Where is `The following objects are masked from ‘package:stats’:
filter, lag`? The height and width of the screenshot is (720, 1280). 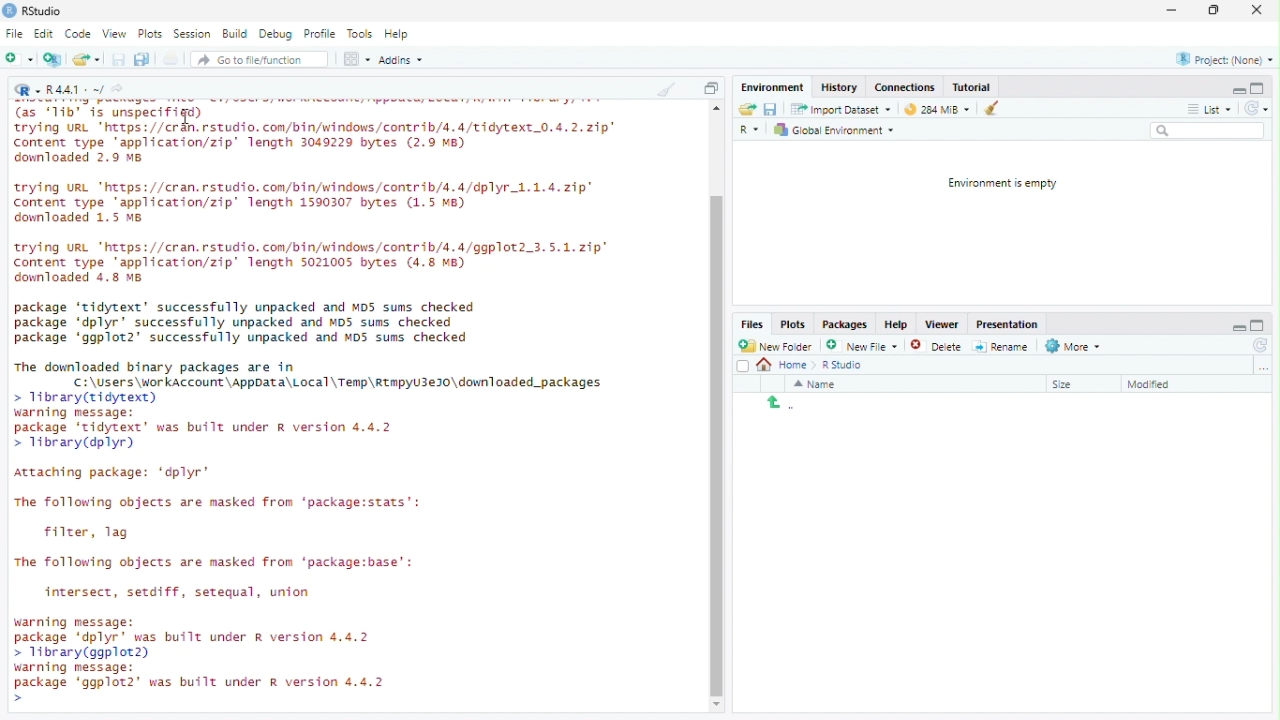 The following objects are masked from ‘package:stats’:
filter, lag is located at coordinates (222, 520).